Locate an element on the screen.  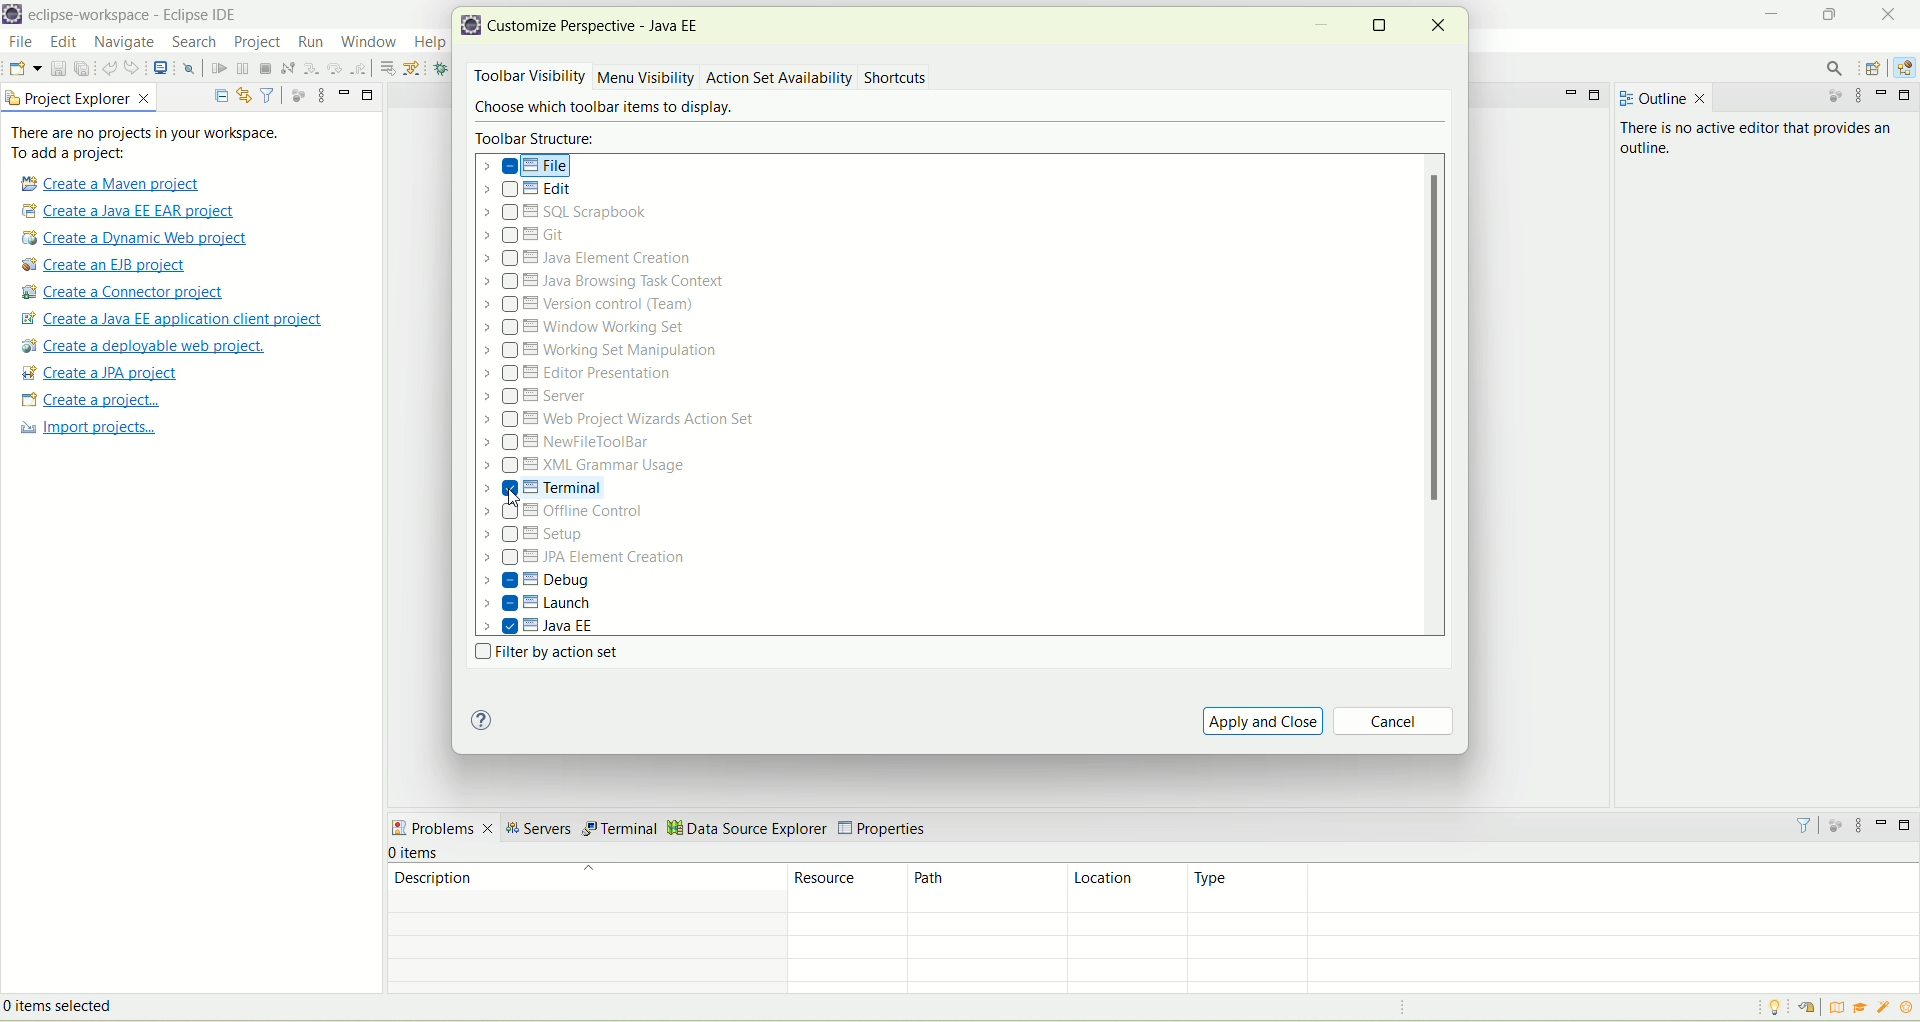
toolbar structure is located at coordinates (538, 138).